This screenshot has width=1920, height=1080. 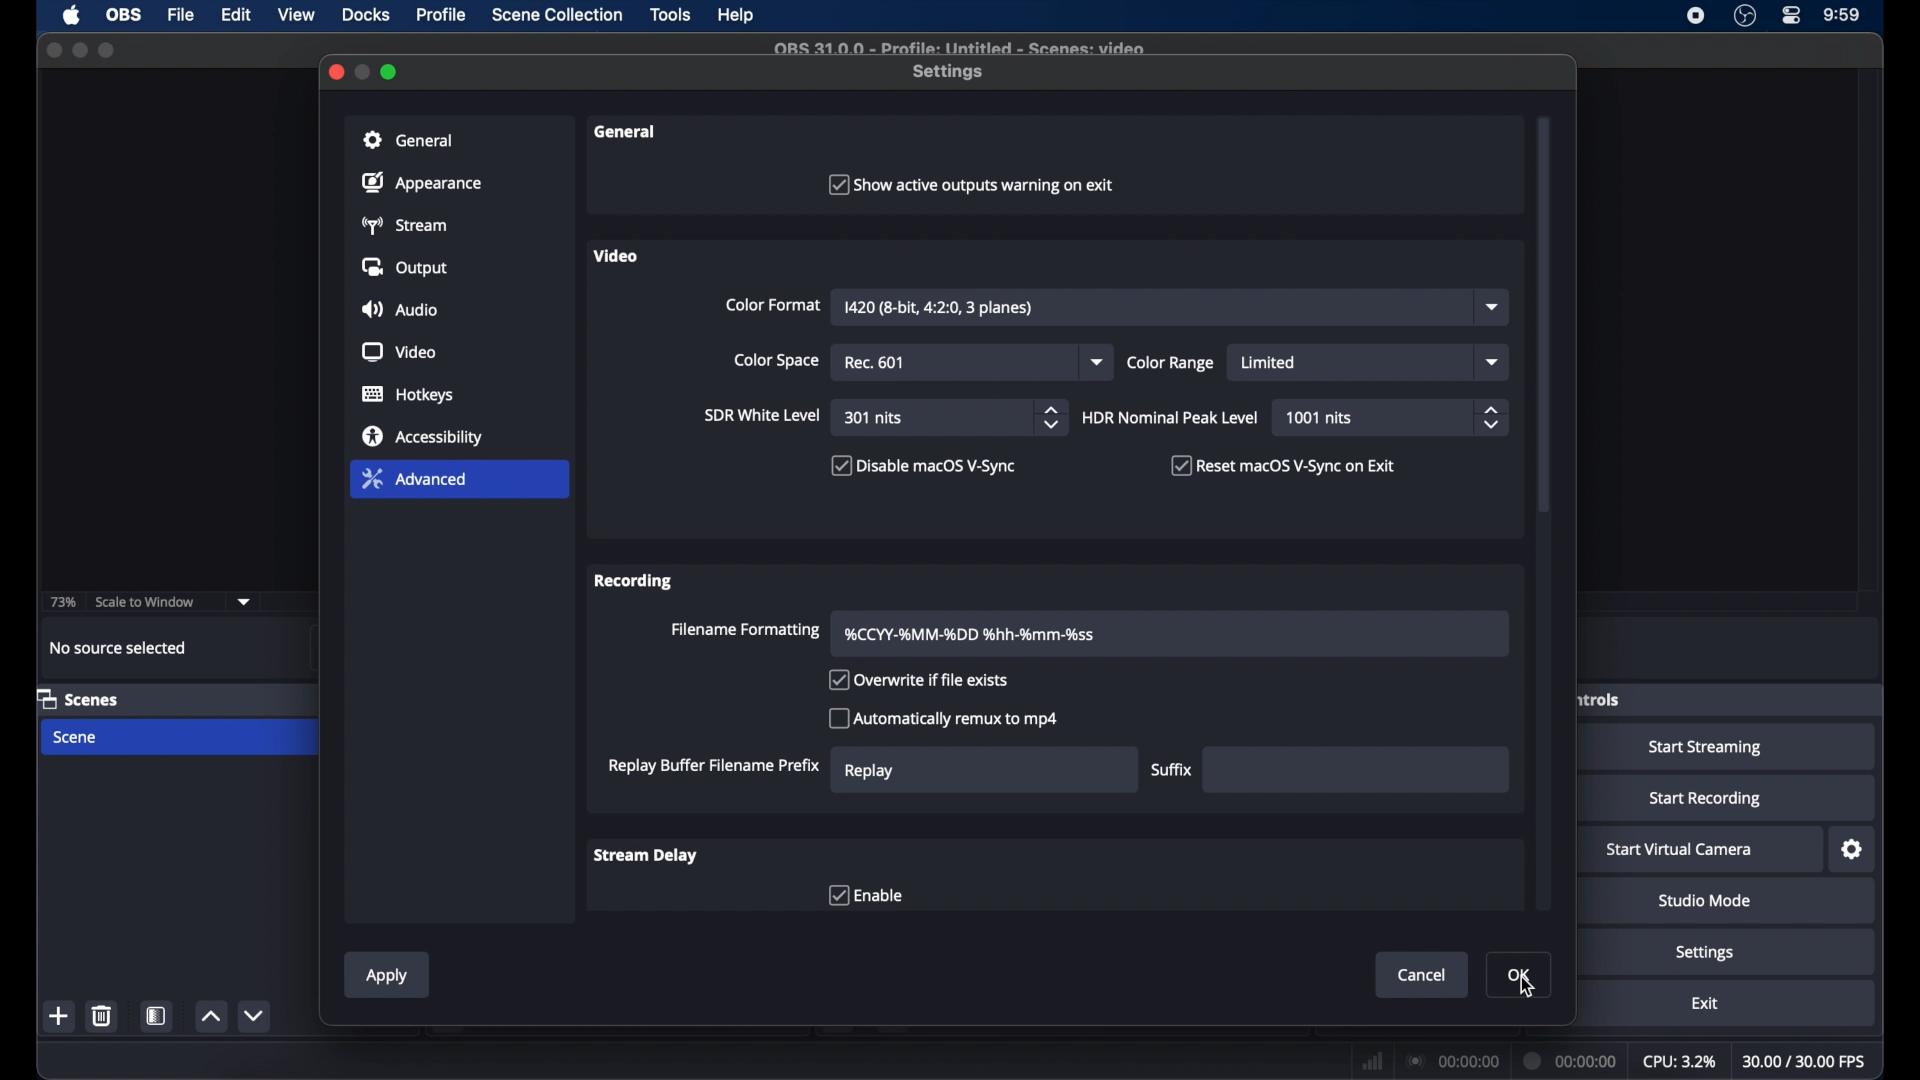 I want to click on scene filters, so click(x=160, y=1015).